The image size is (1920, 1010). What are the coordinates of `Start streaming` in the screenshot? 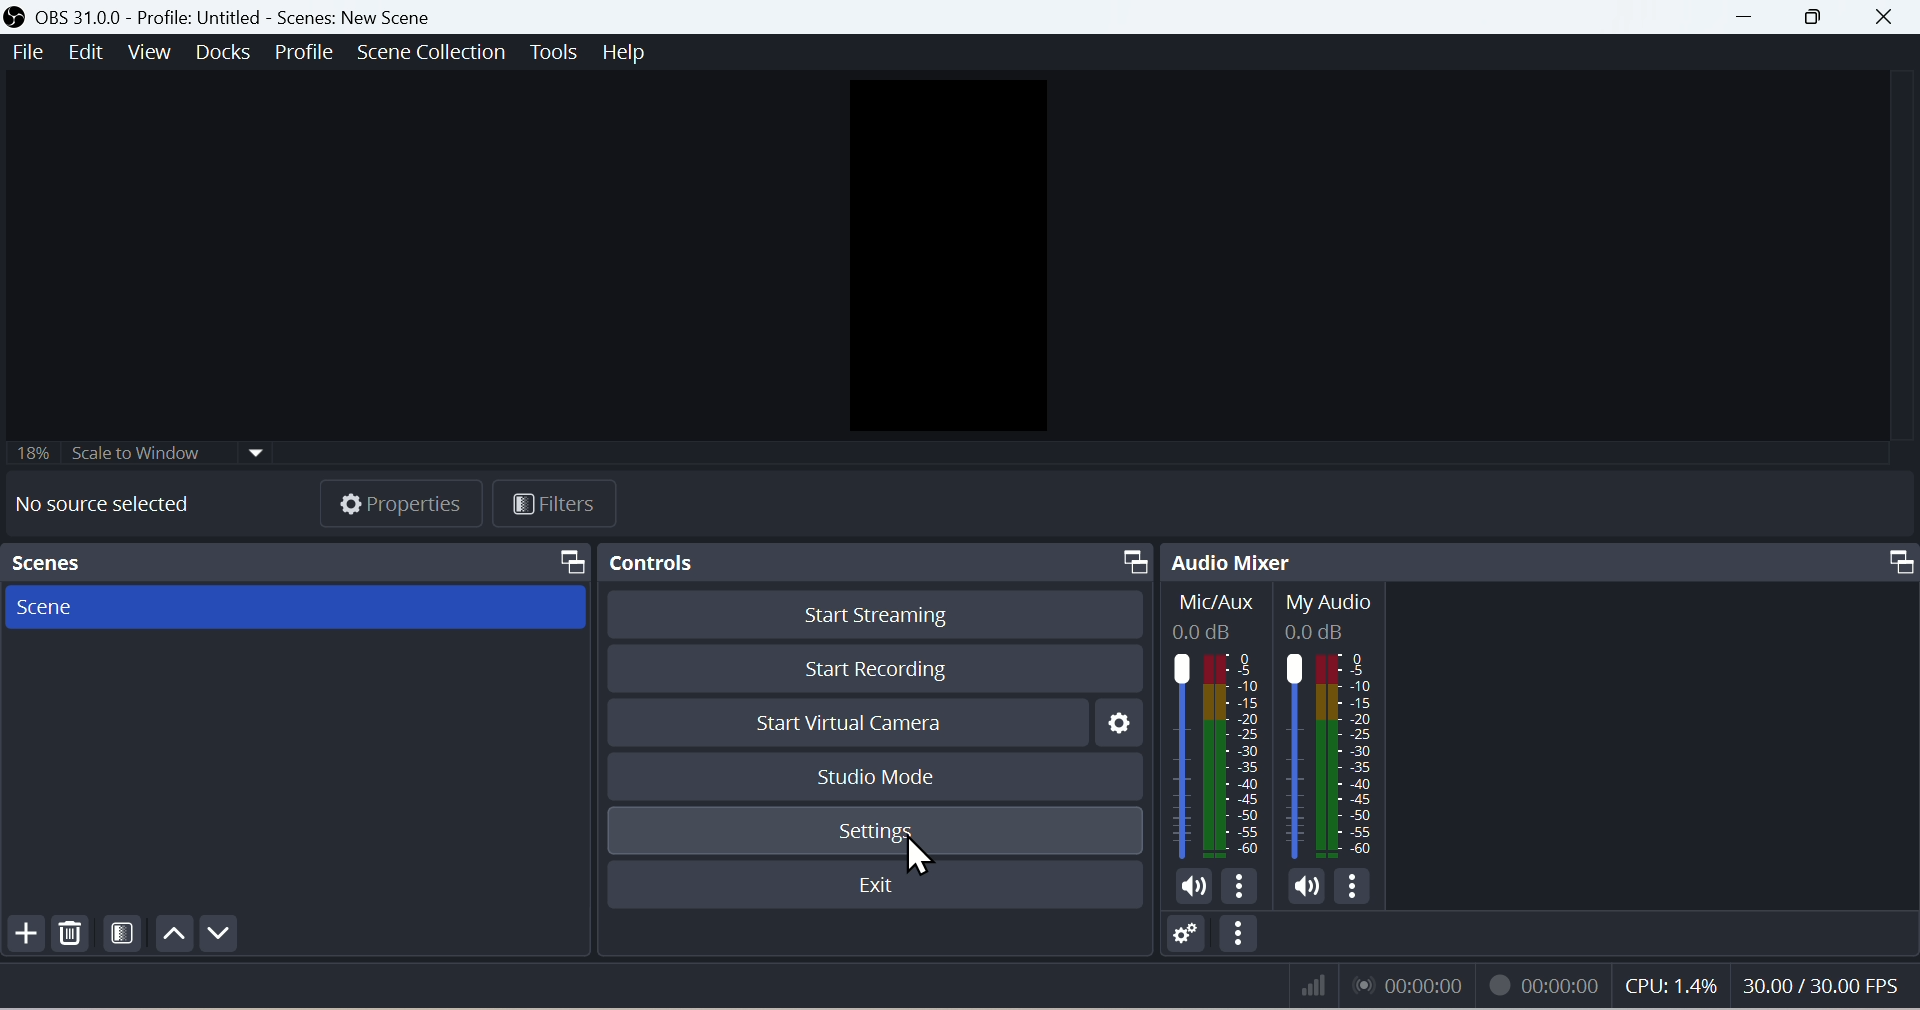 It's located at (873, 613).